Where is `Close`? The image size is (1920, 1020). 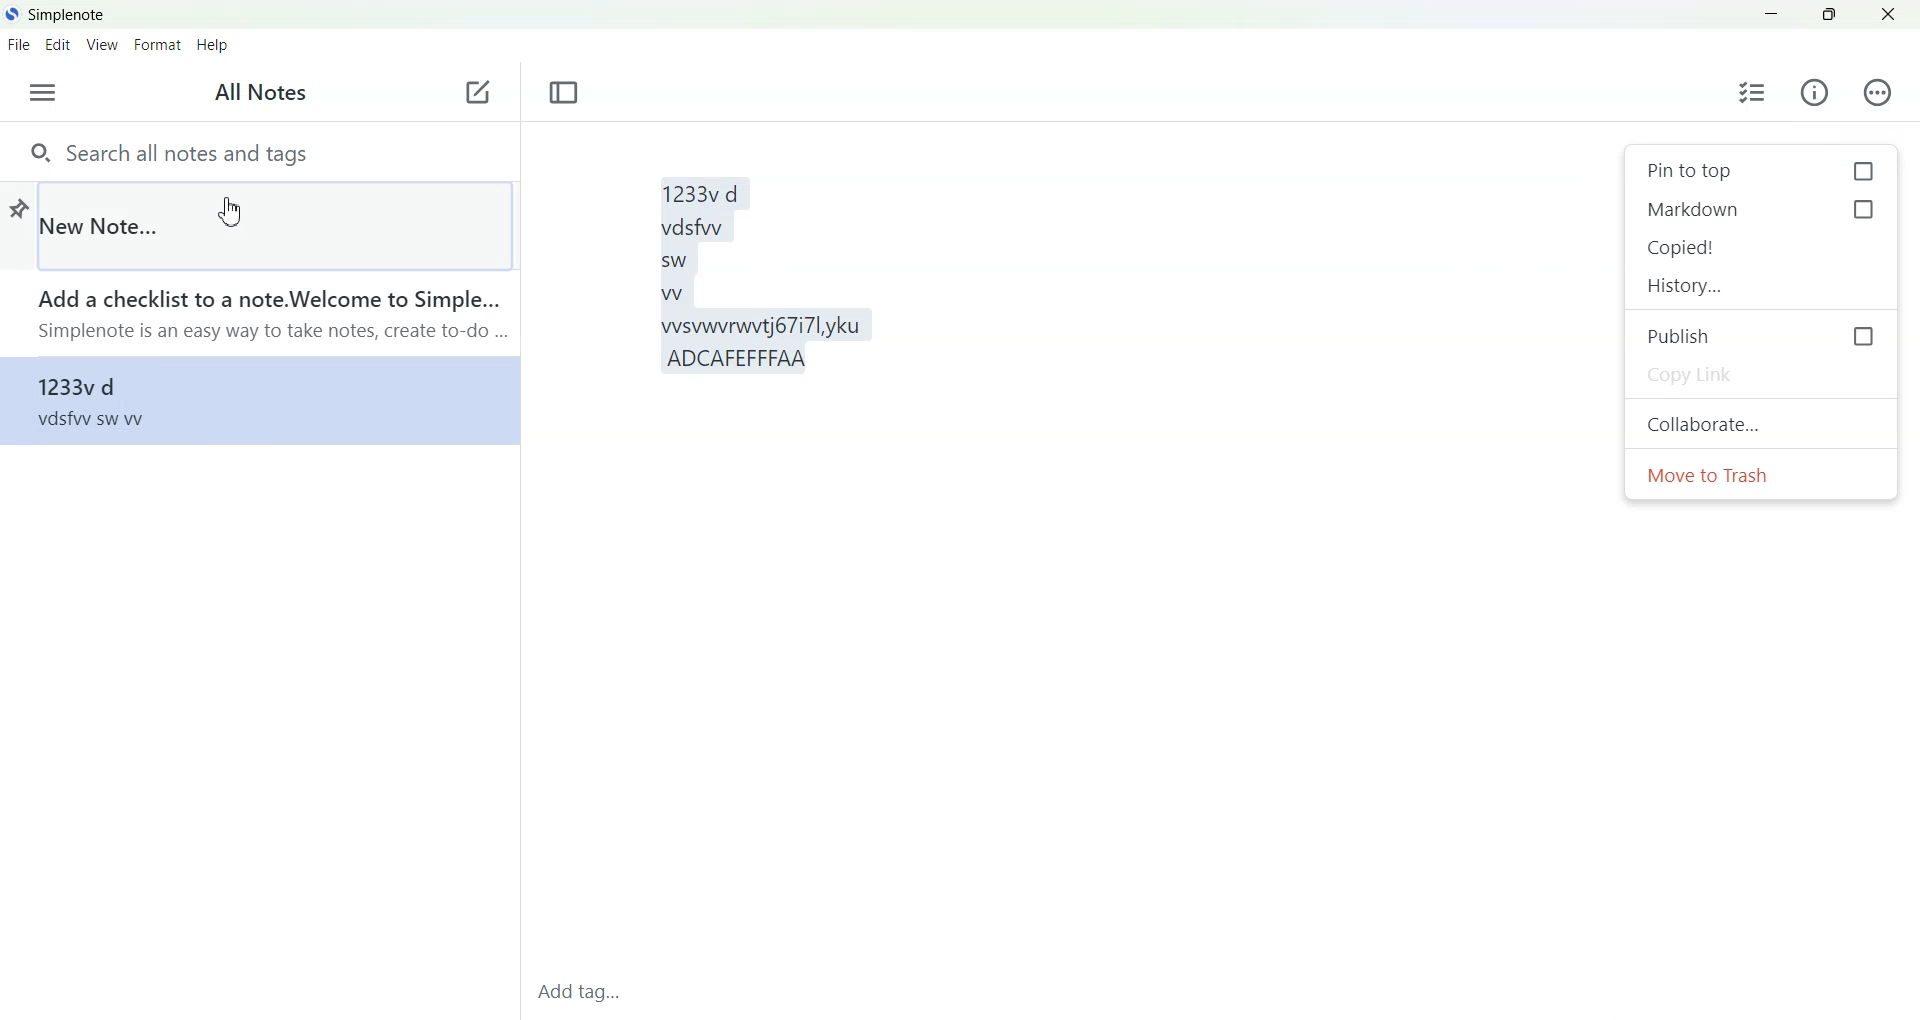 Close is located at coordinates (1888, 15).